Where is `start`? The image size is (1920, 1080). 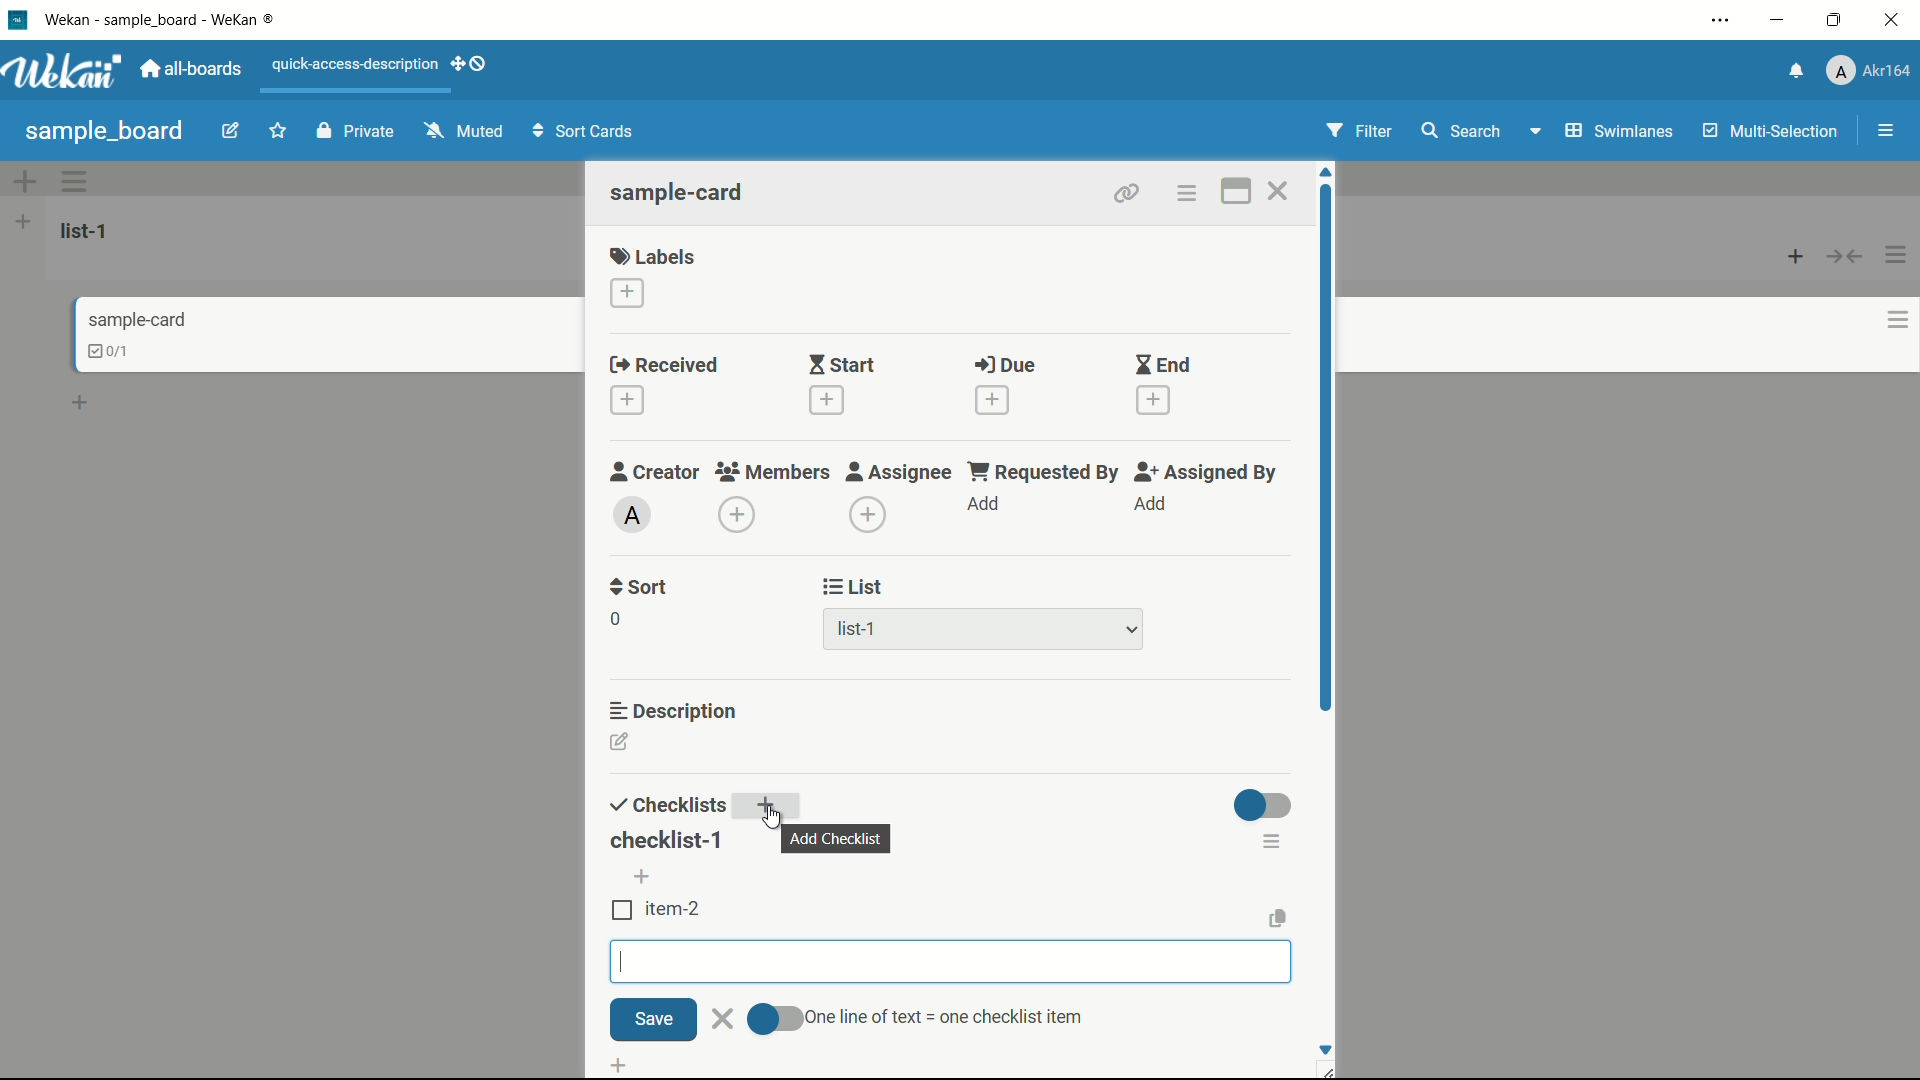 start is located at coordinates (841, 367).